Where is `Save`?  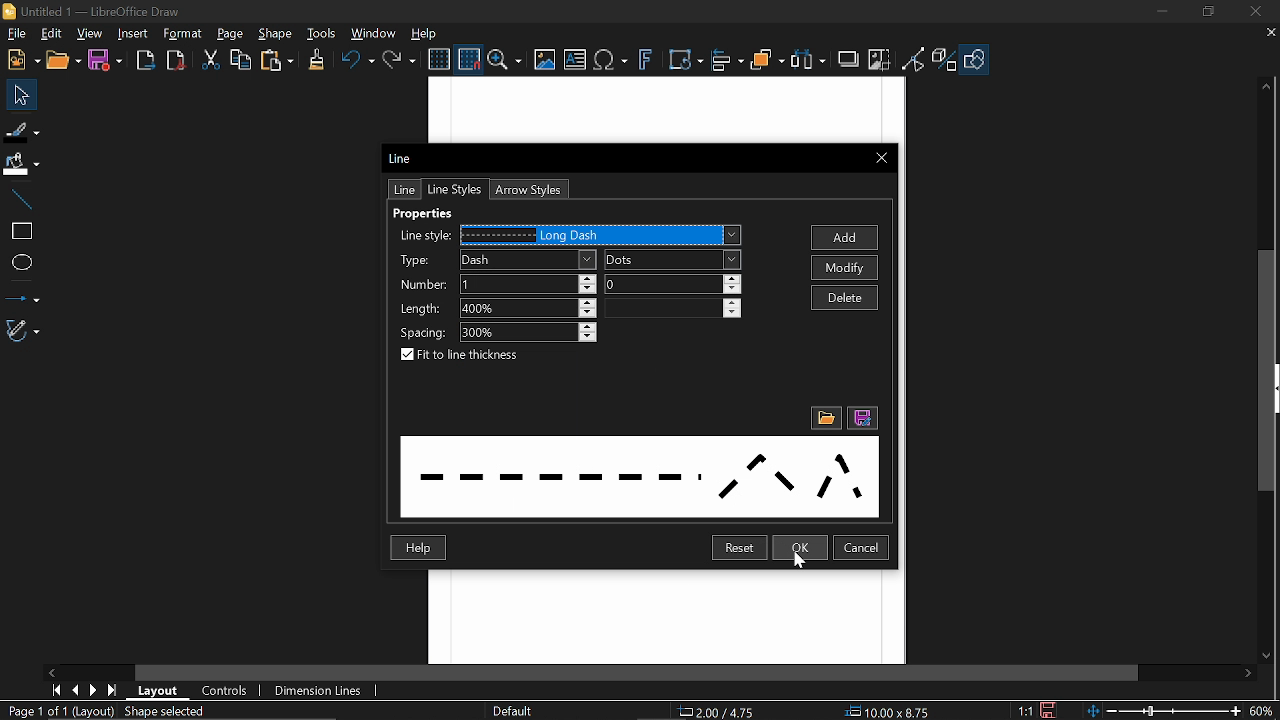 Save is located at coordinates (103, 61).